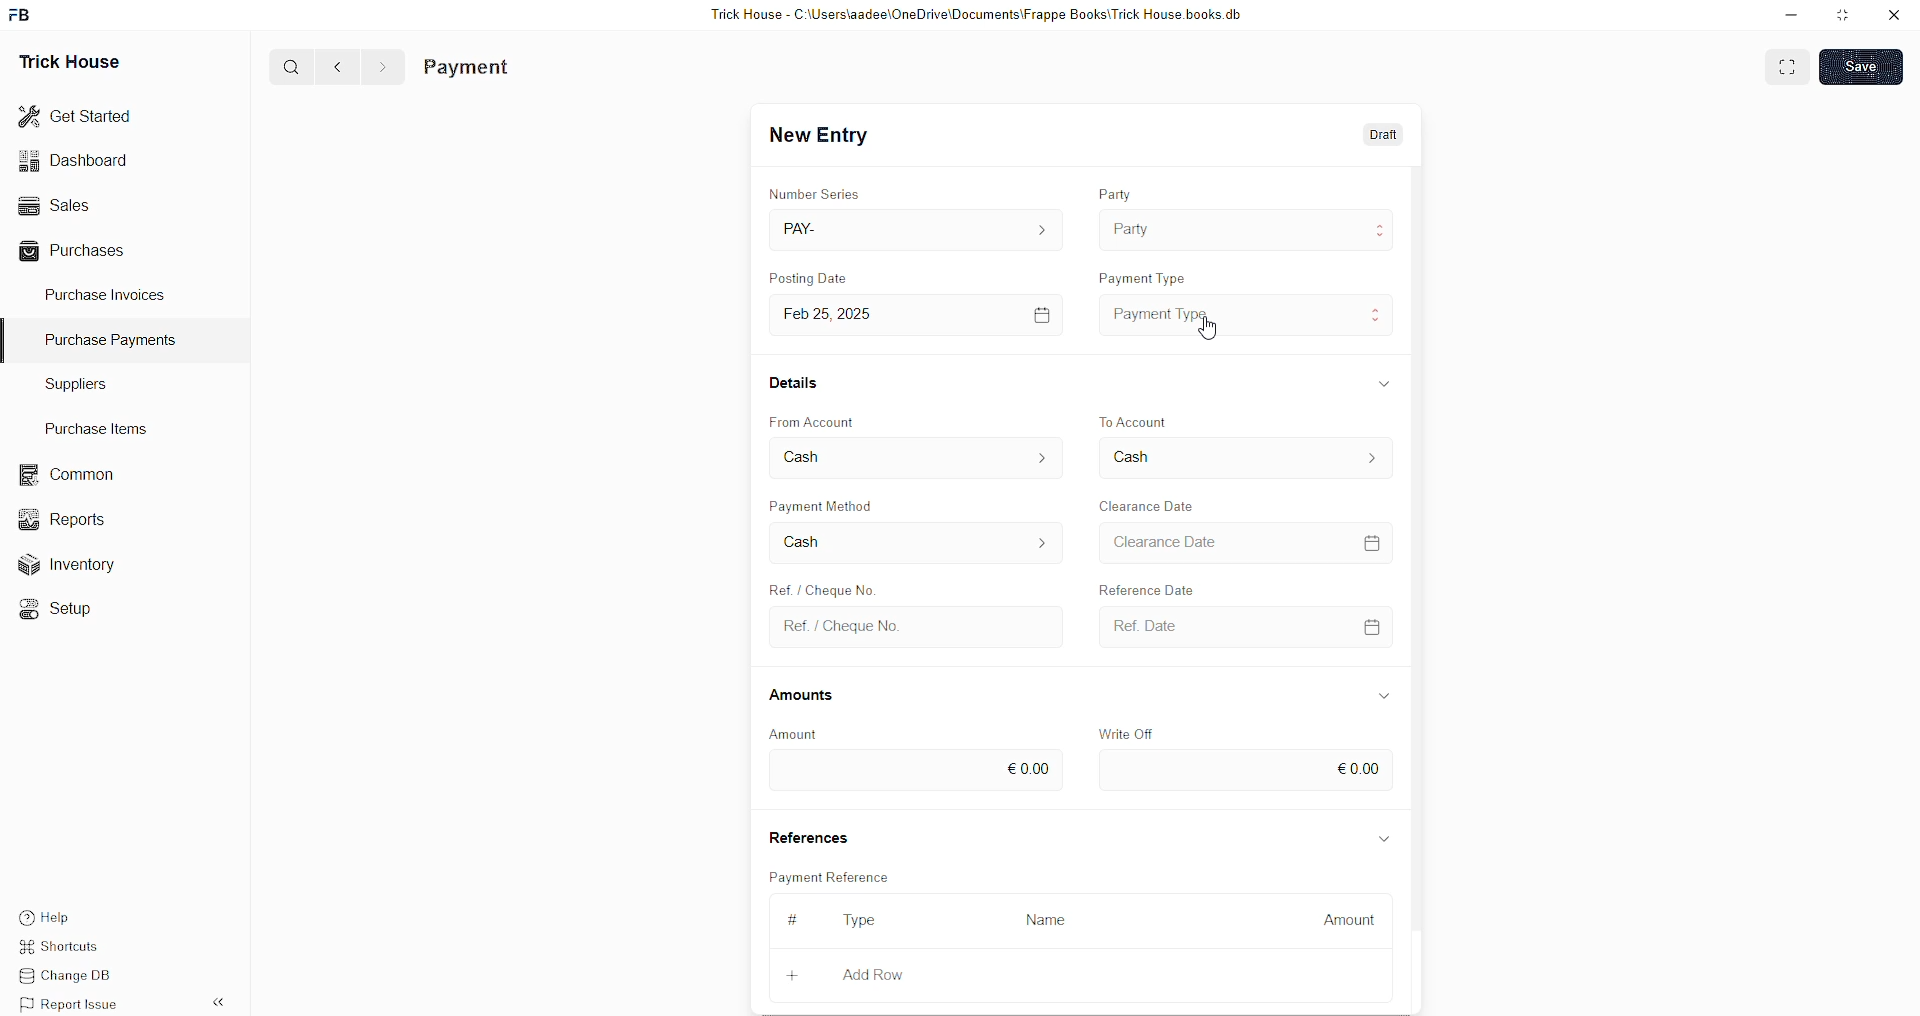 The width and height of the screenshot is (1920, 1016). Describe the element at coordinates (840, 459) in the screenshot. I see `From Account` at that location.